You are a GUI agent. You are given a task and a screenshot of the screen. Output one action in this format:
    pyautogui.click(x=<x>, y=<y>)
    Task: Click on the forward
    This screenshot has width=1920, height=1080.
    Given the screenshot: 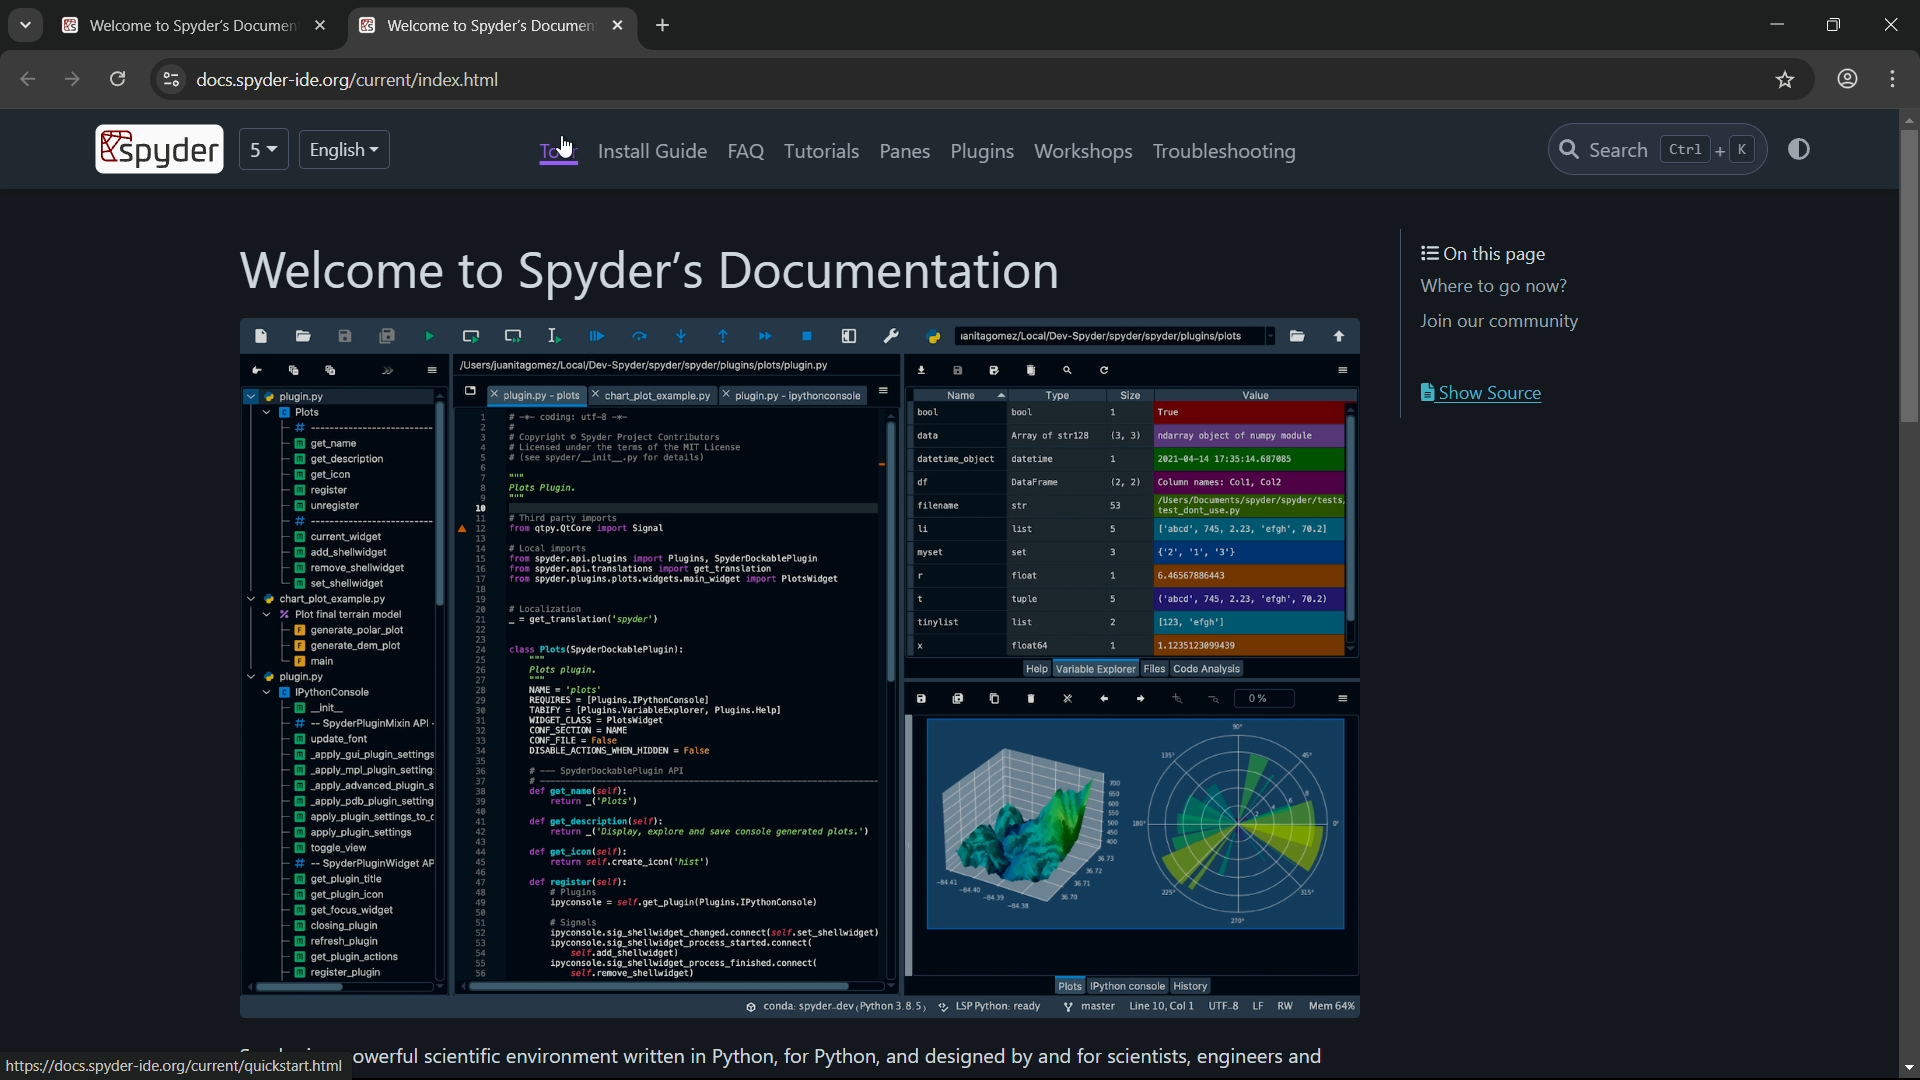 What is the action you would take?
    pyautogui.click(x=73, y=80)
    